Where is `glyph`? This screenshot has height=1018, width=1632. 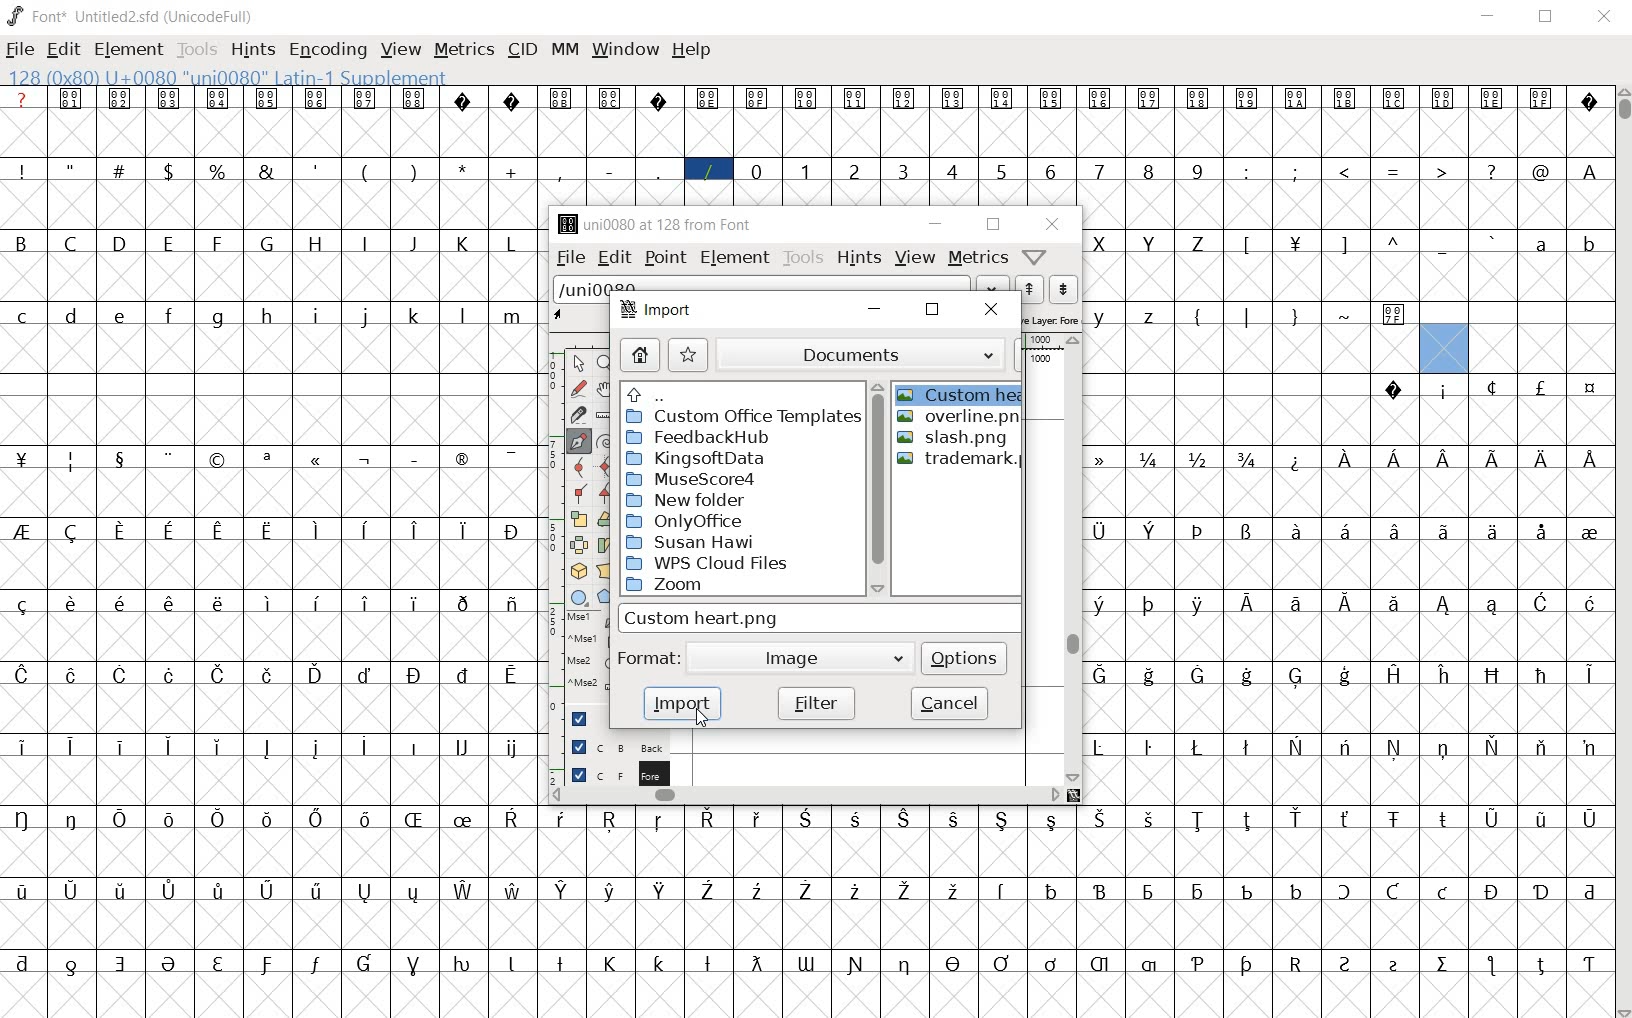 glyph is located at coordinates (756, 171).